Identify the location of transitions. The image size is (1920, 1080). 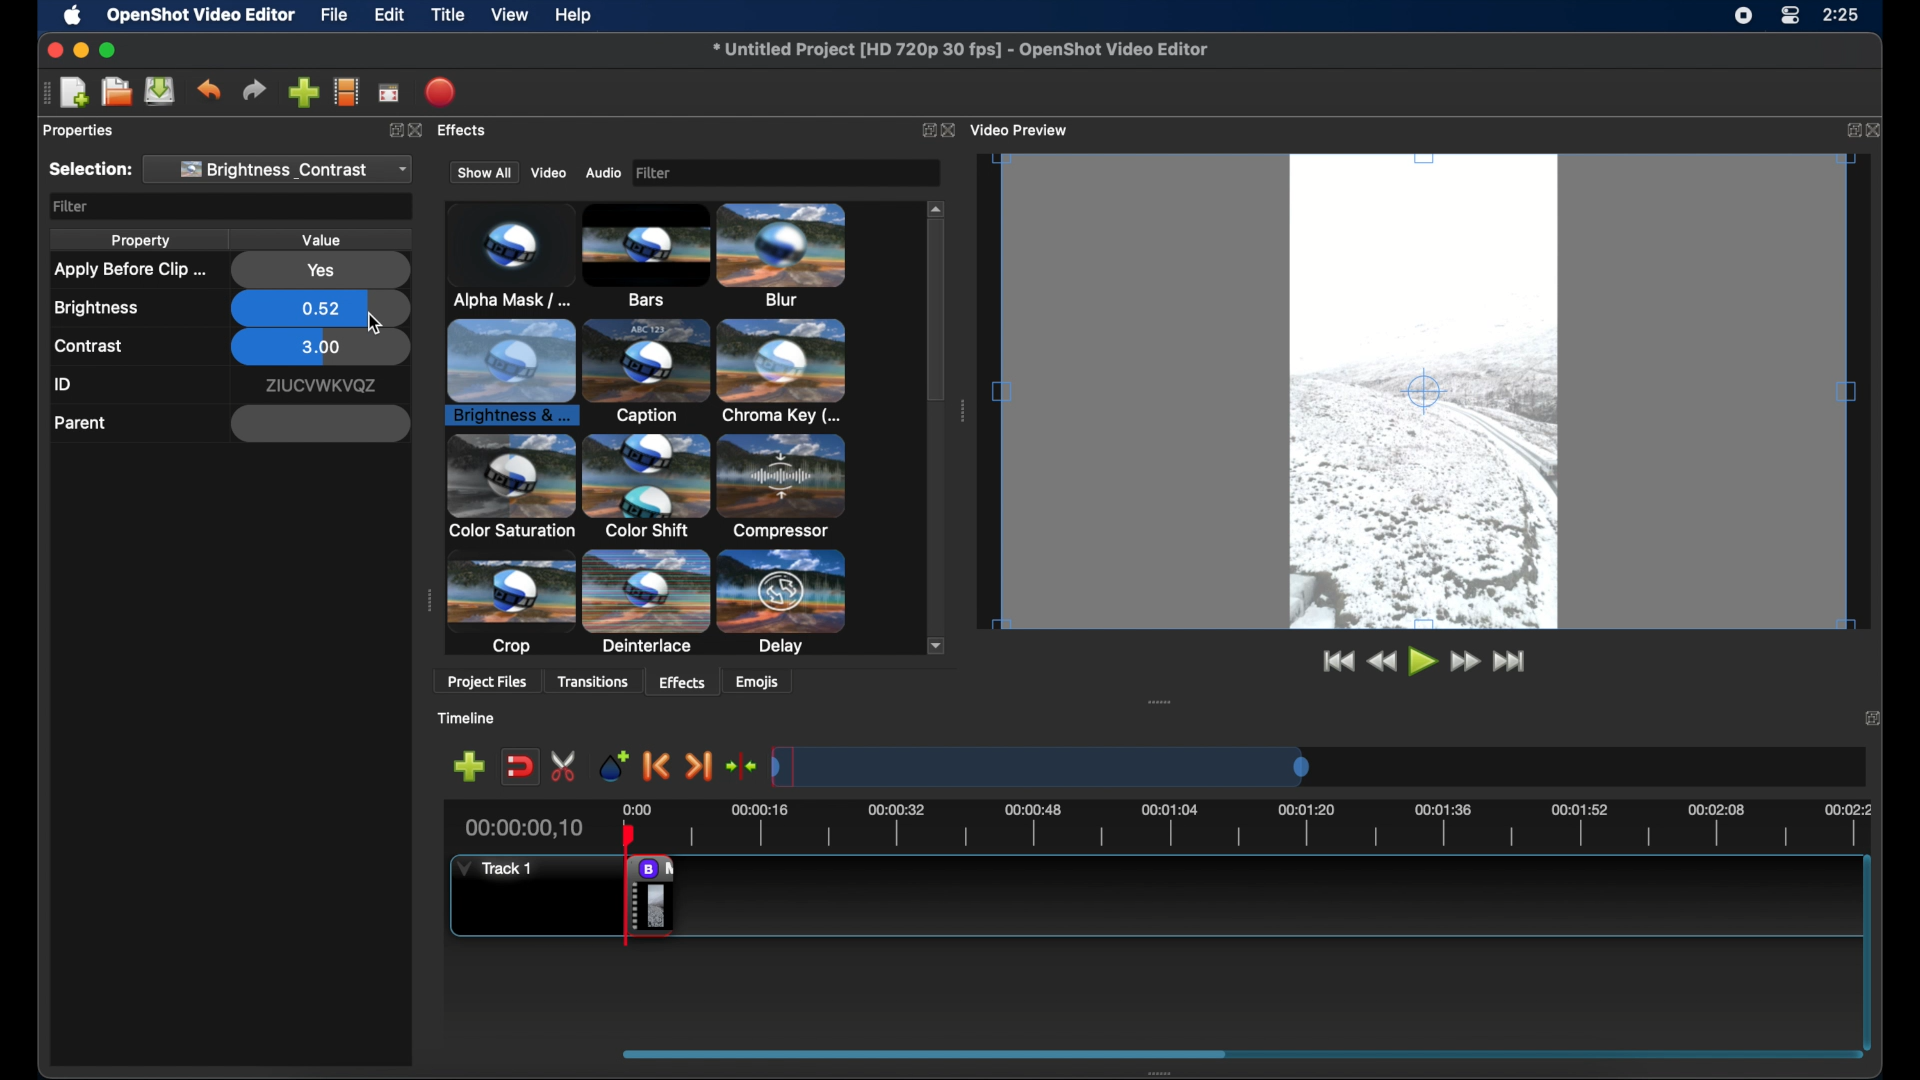
(599, 681).